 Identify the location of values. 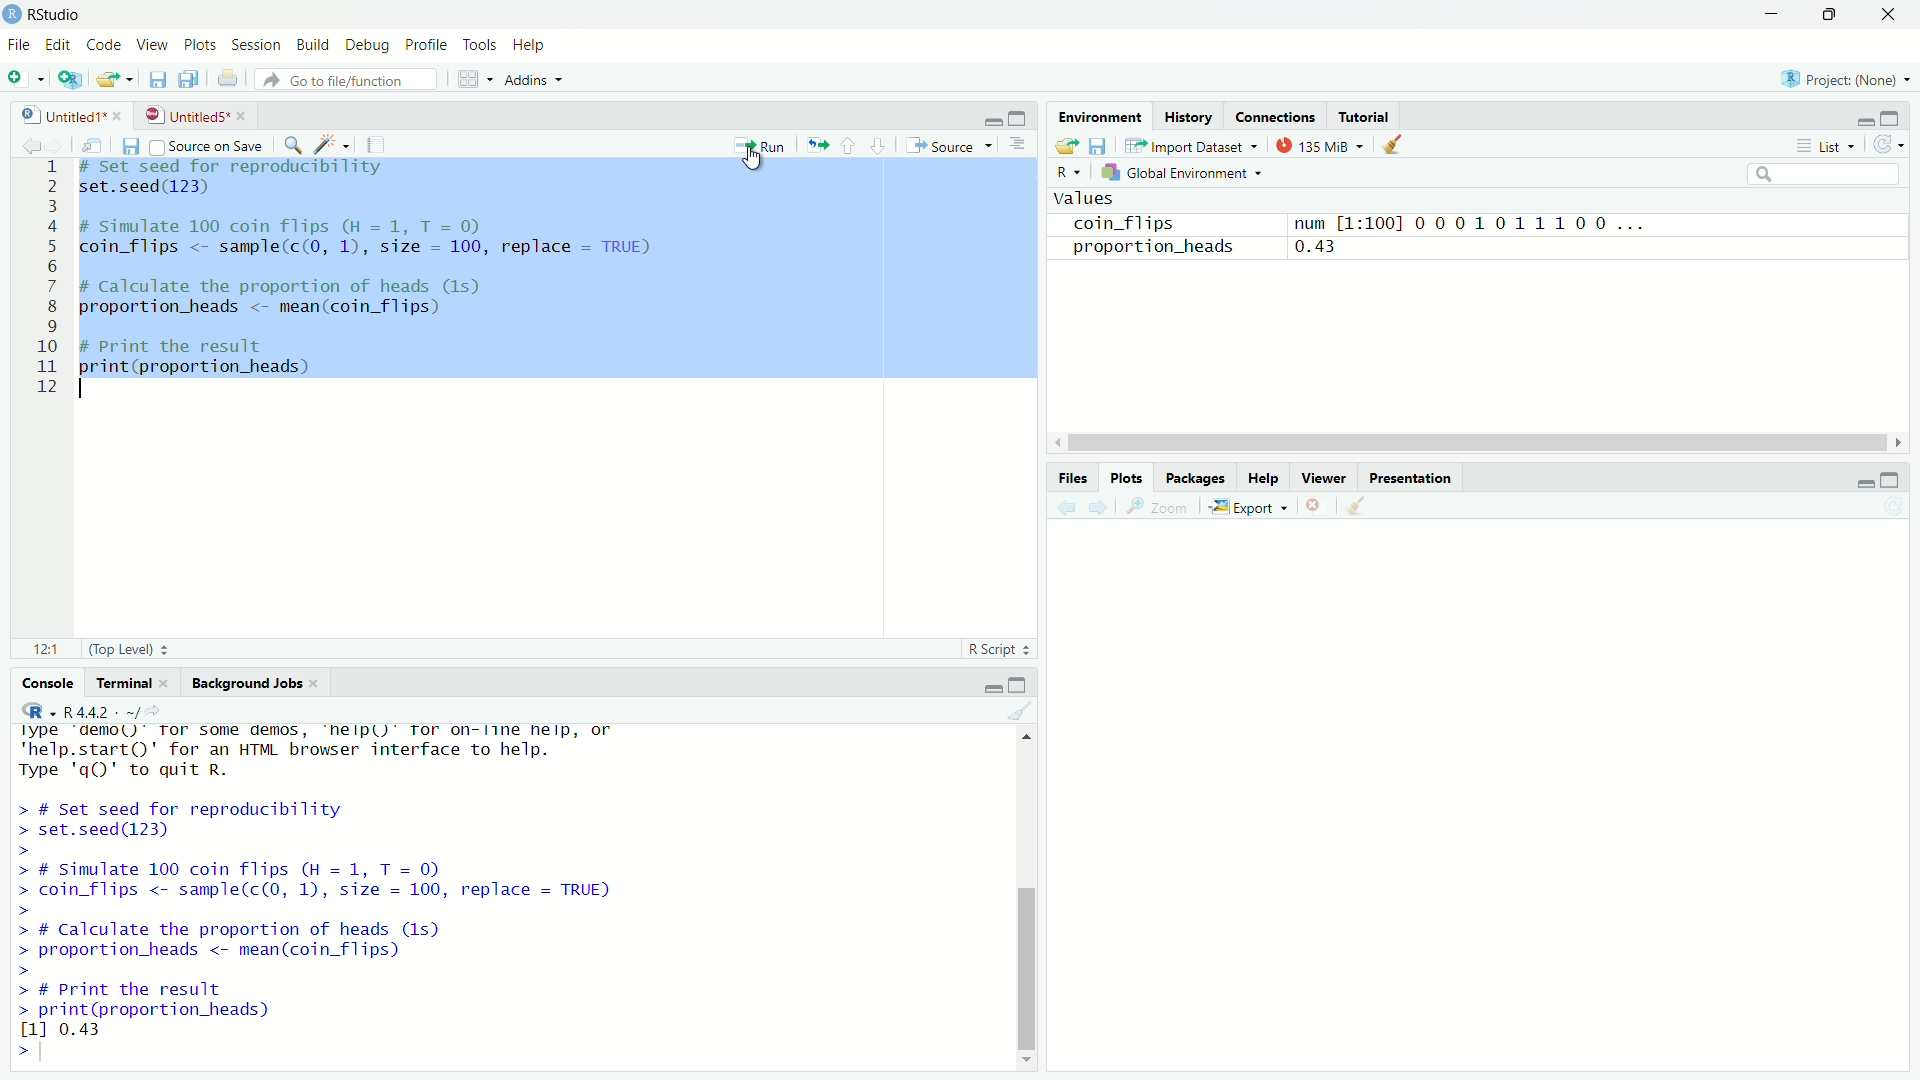
(1091, 197).